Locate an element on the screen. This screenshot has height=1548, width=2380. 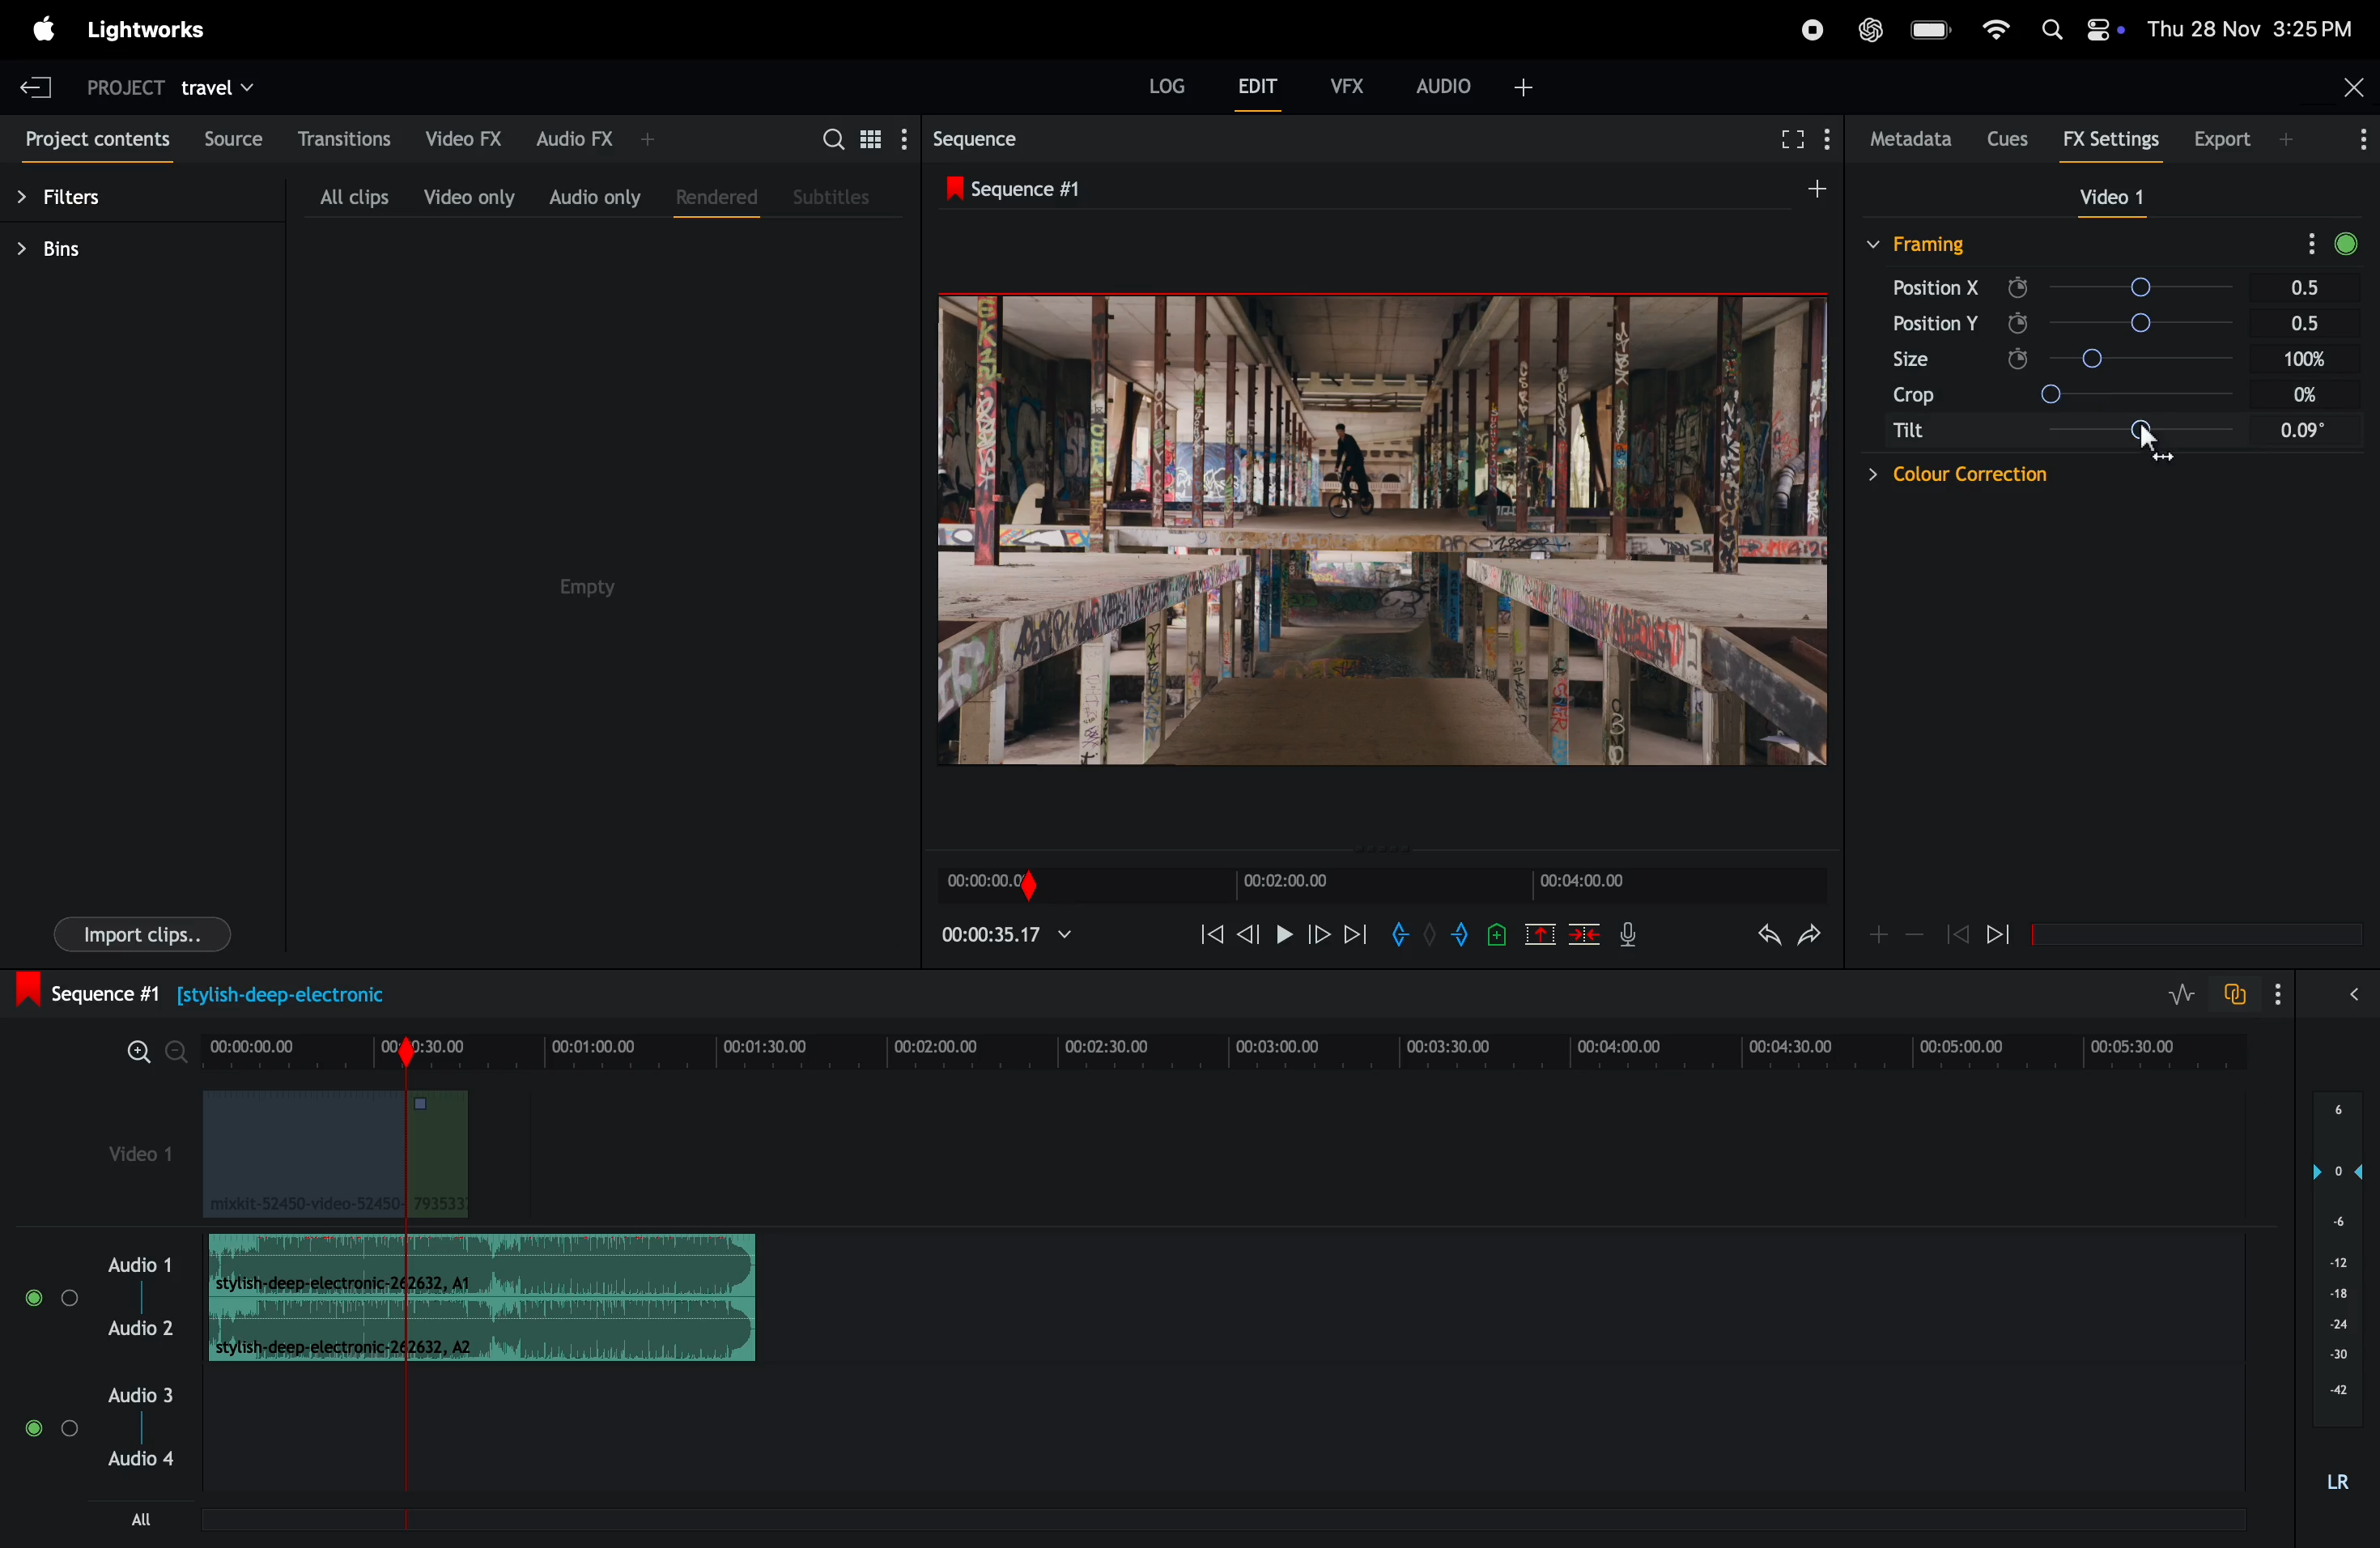
output frames is located at coordinates (1385, 534).